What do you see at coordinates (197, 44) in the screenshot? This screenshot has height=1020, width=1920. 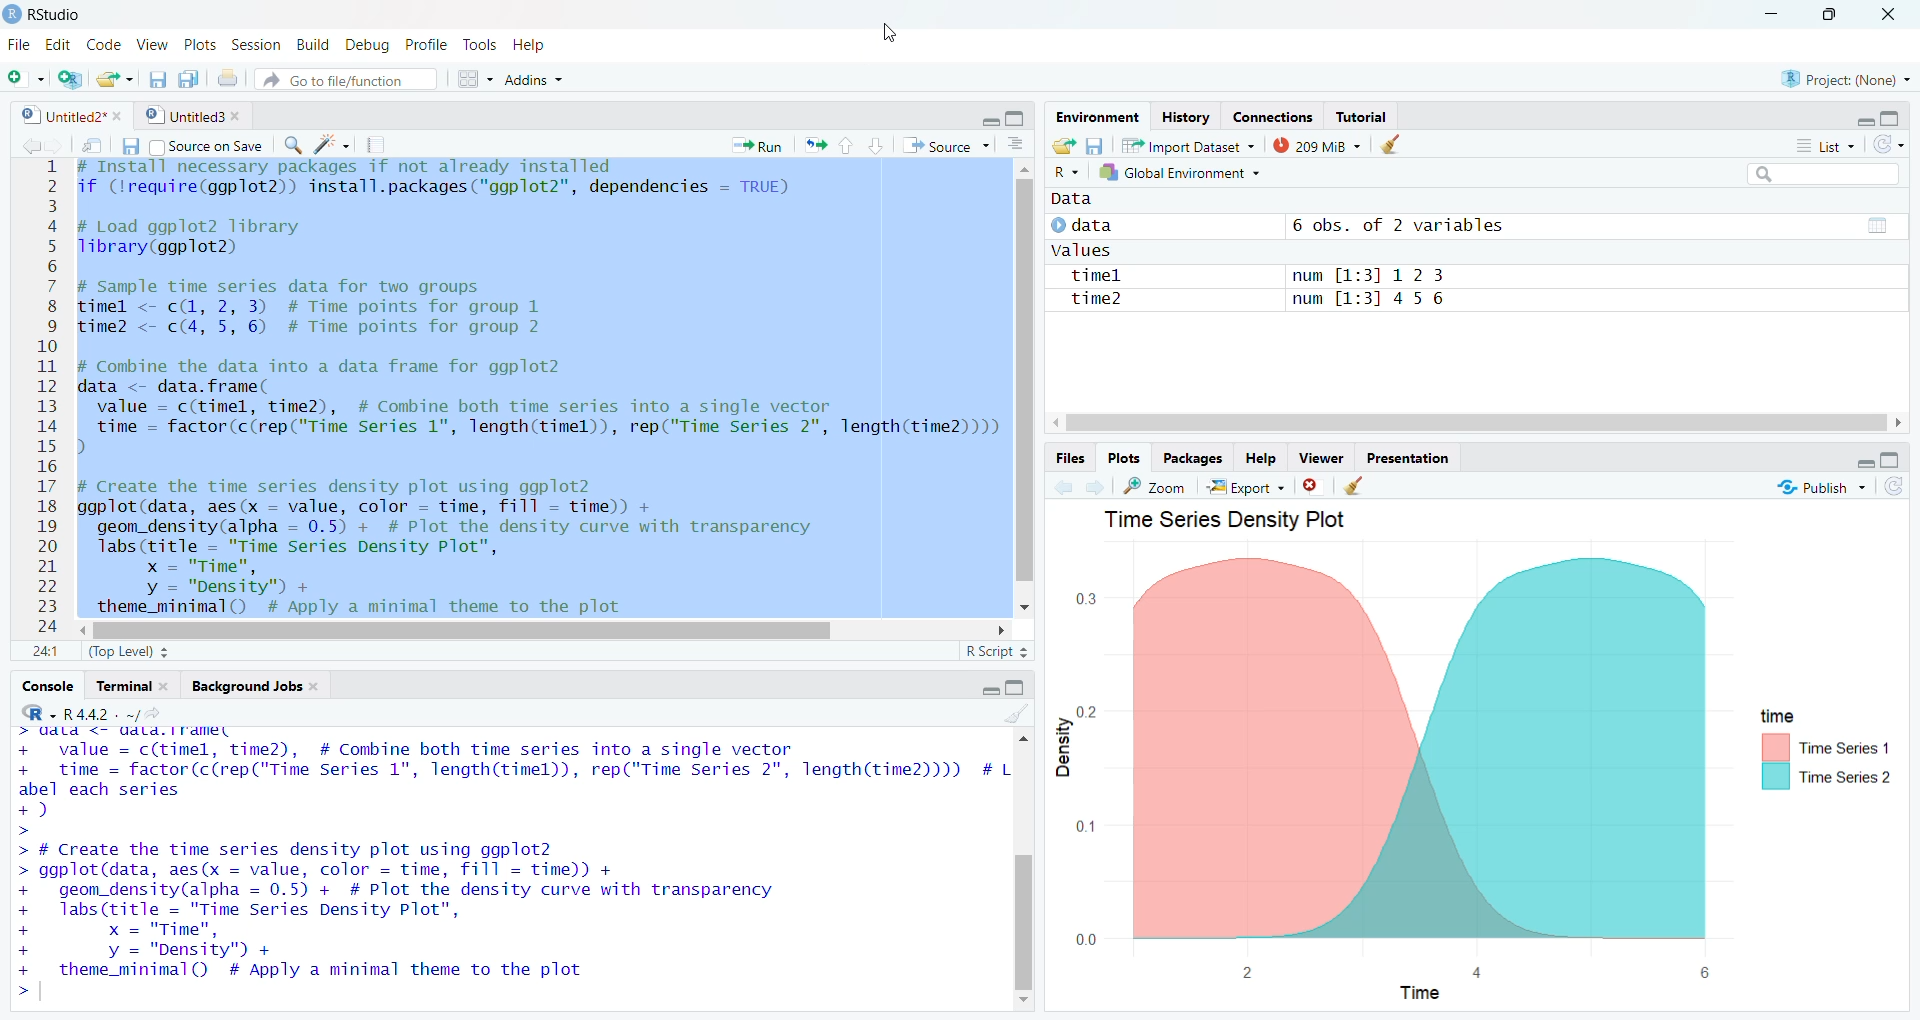 I see `Plots` at bounding box center [197, 44].